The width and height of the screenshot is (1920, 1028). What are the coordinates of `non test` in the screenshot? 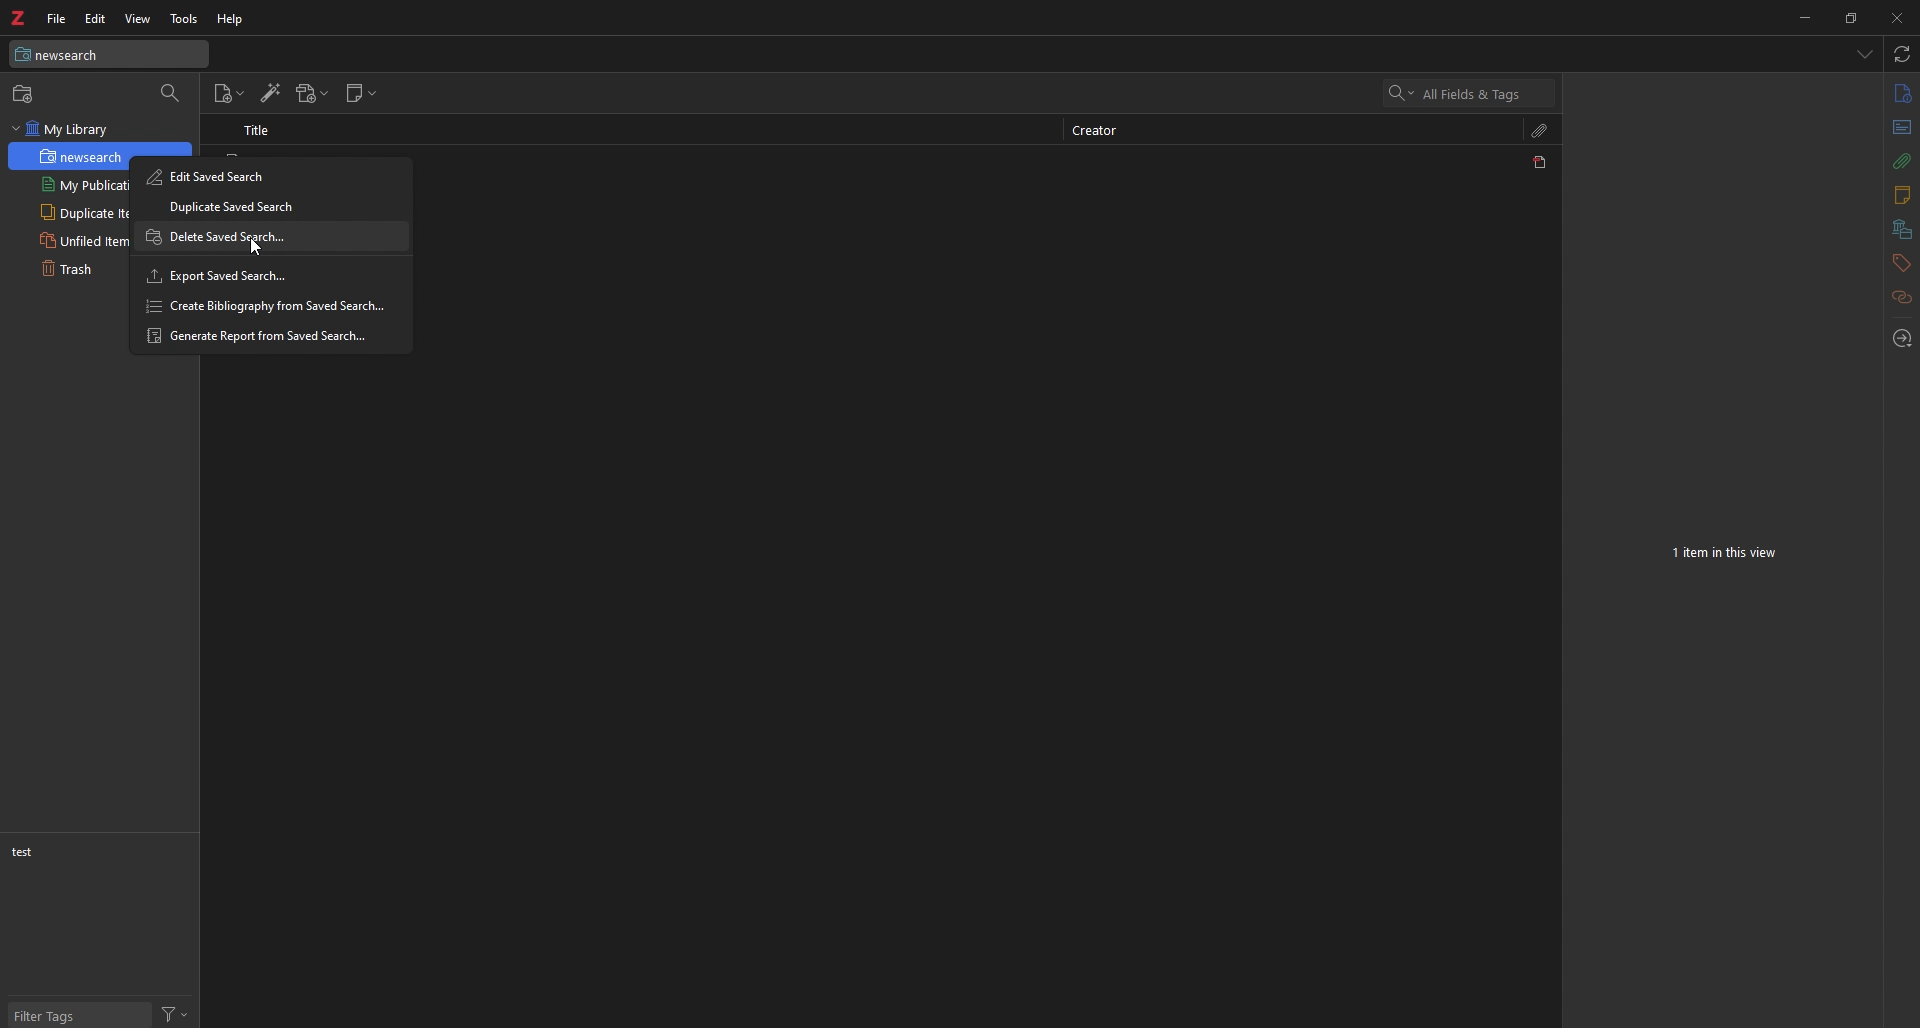 It's located at (35, 852).